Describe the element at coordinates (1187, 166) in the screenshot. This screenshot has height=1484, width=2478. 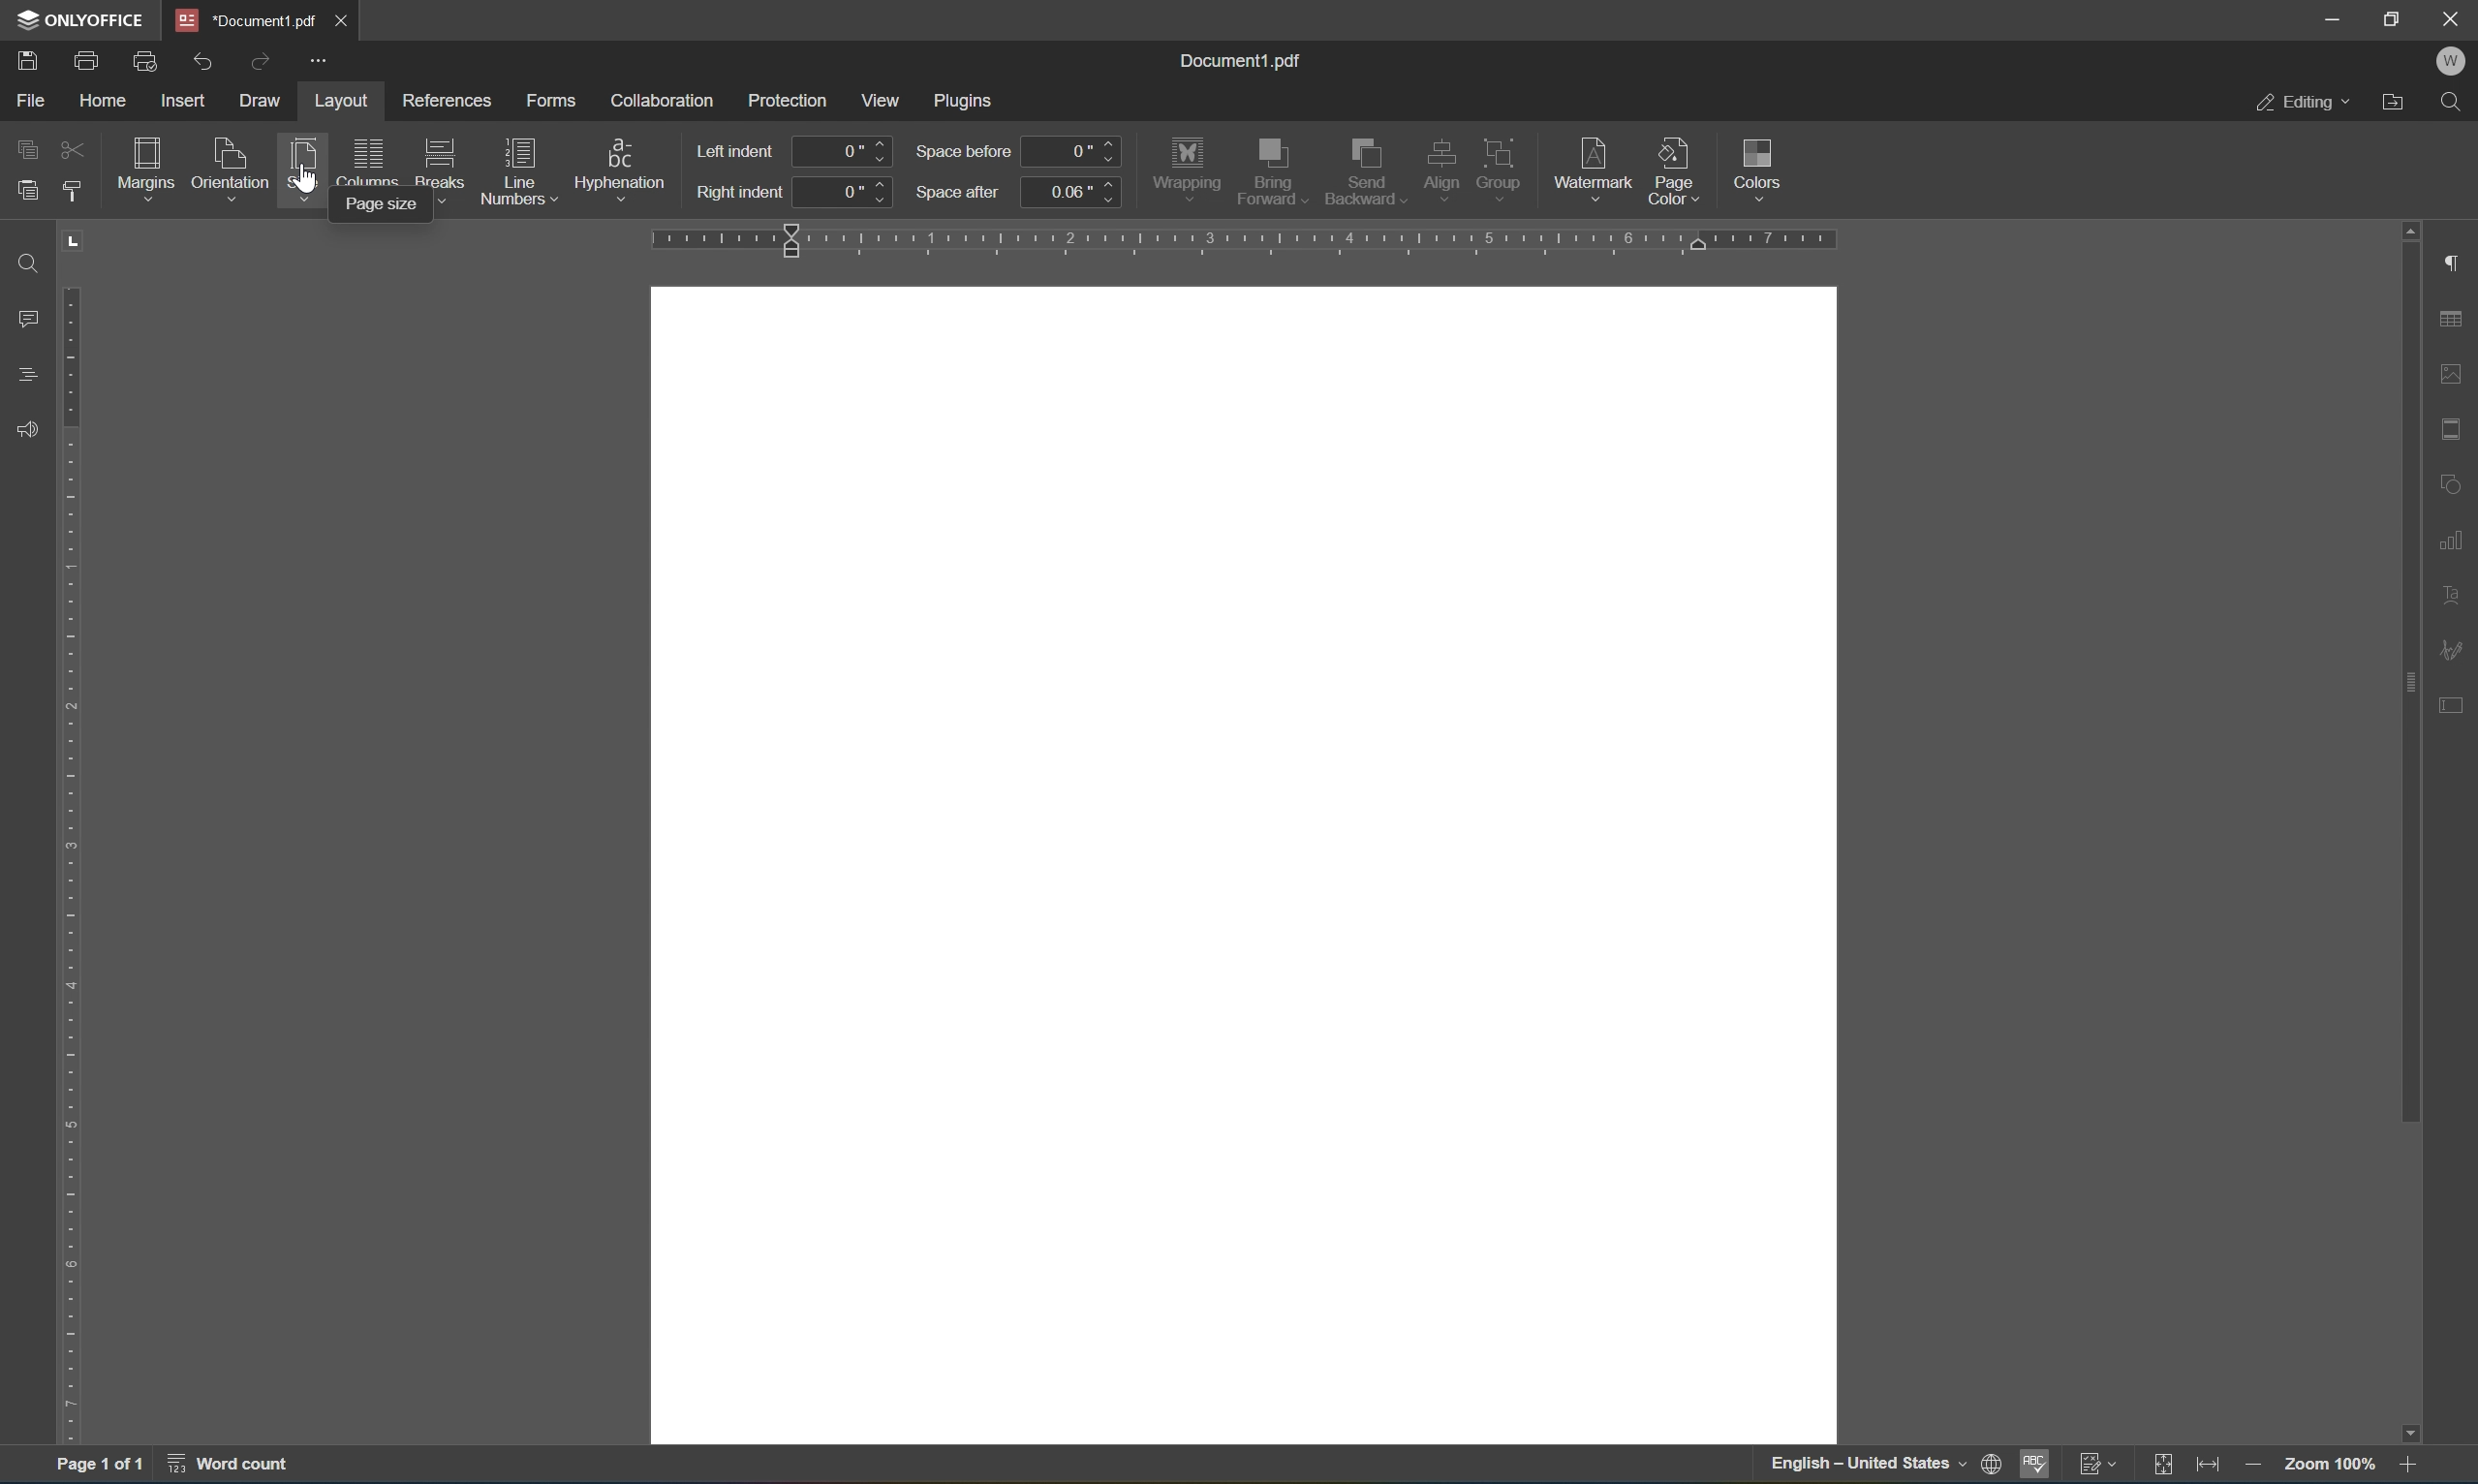
I see `wrapping` at that location.